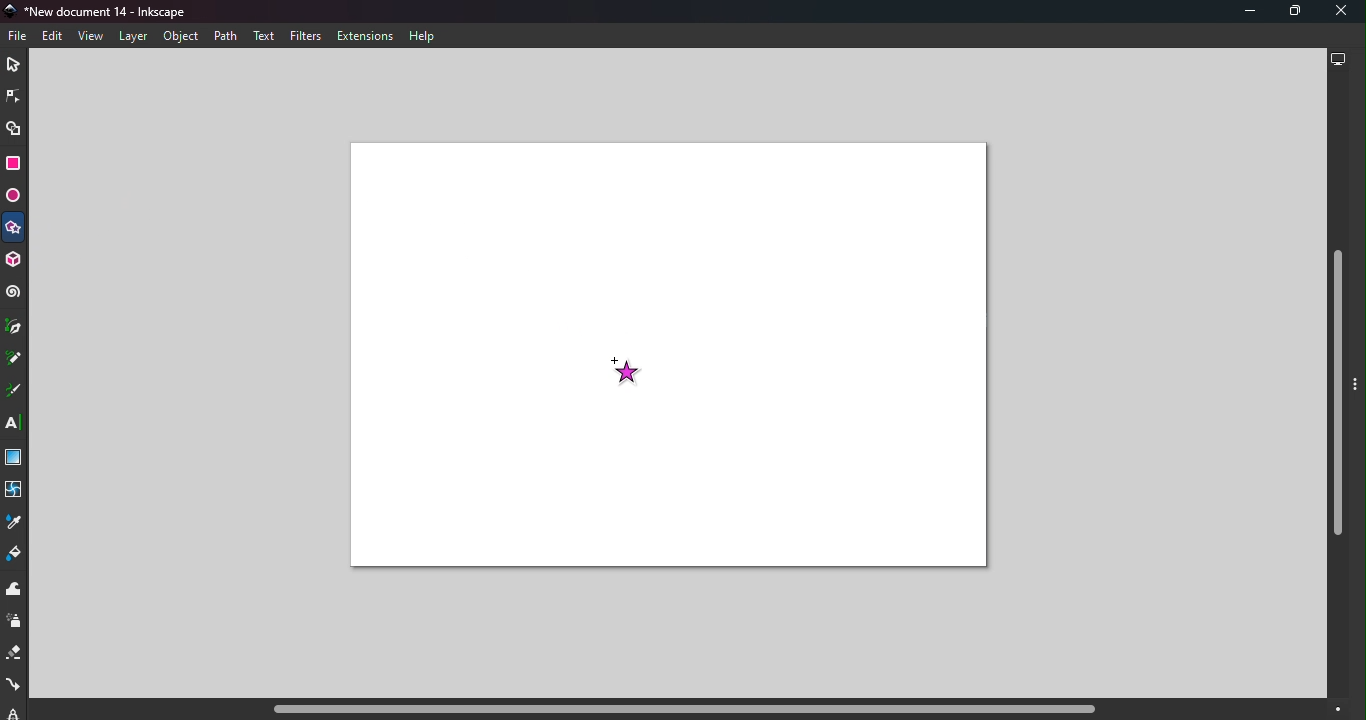 The image size is (1366, 720). I want to click on Text tool, so click(15, 424).